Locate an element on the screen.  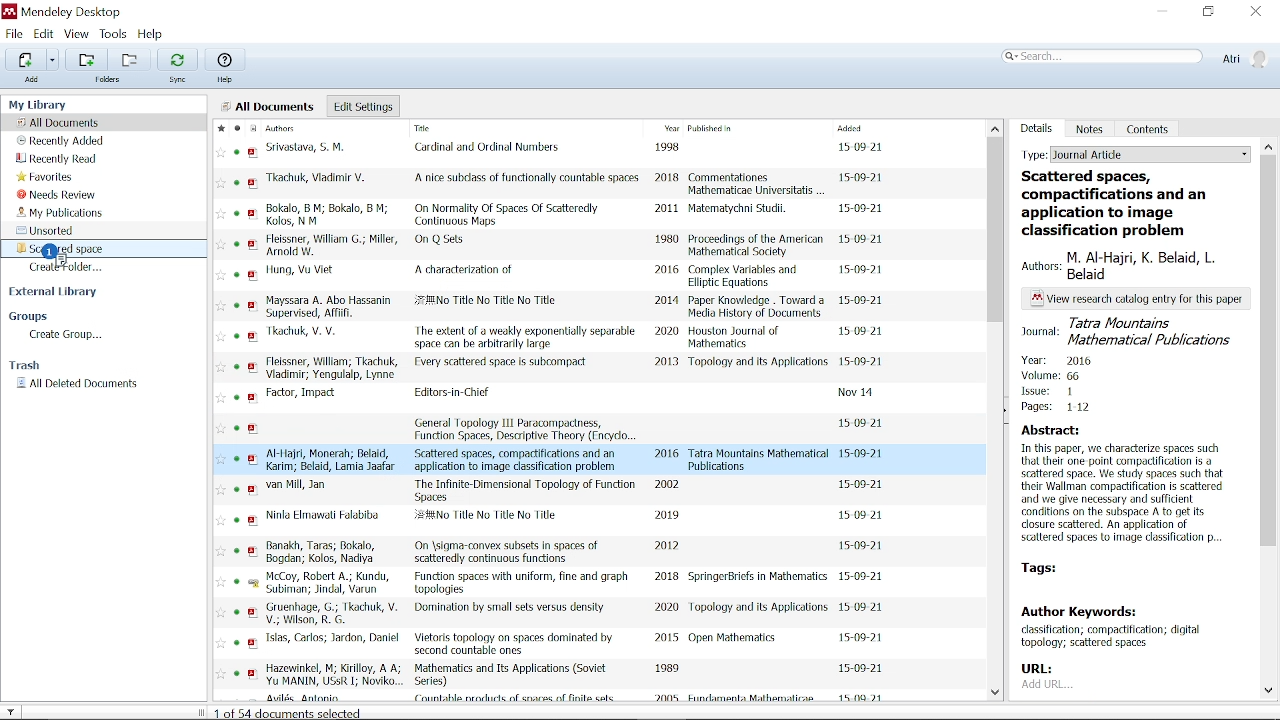
change sidebar width is located at coordinates (200, 712).